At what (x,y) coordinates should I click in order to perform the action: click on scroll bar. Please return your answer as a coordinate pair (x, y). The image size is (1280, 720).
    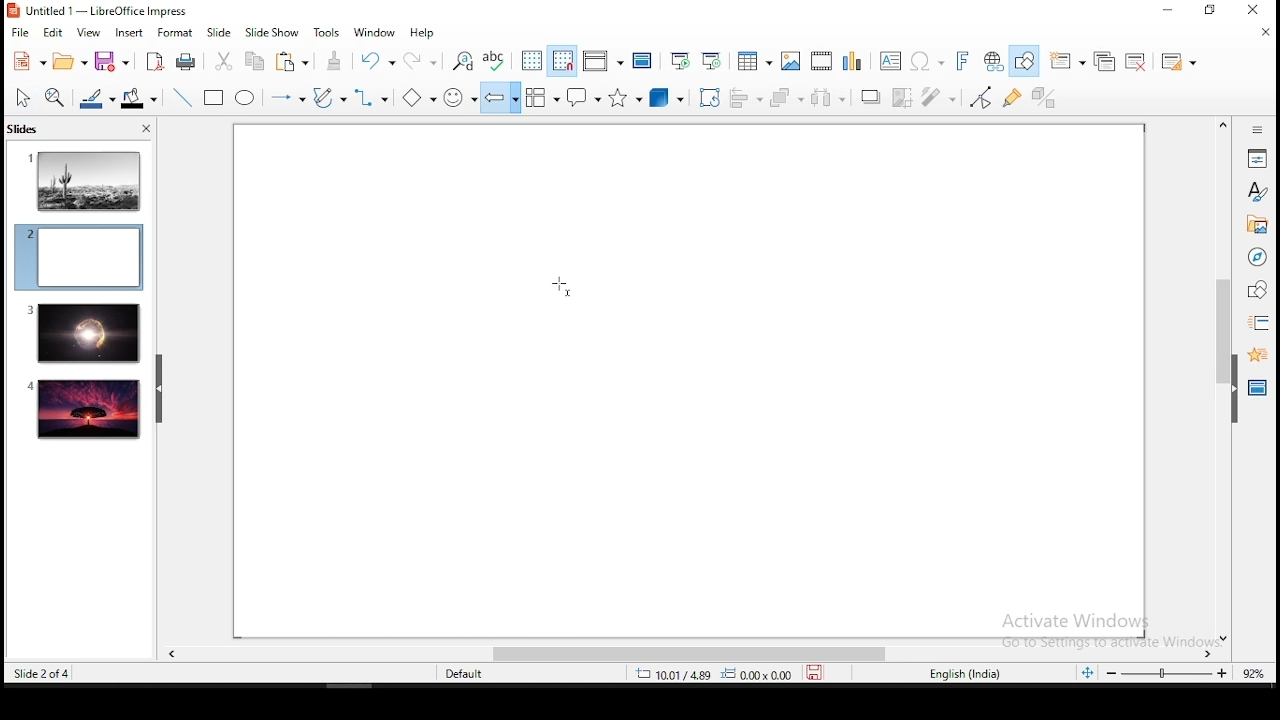
    Looking at the image, I should click on (1220, 380).